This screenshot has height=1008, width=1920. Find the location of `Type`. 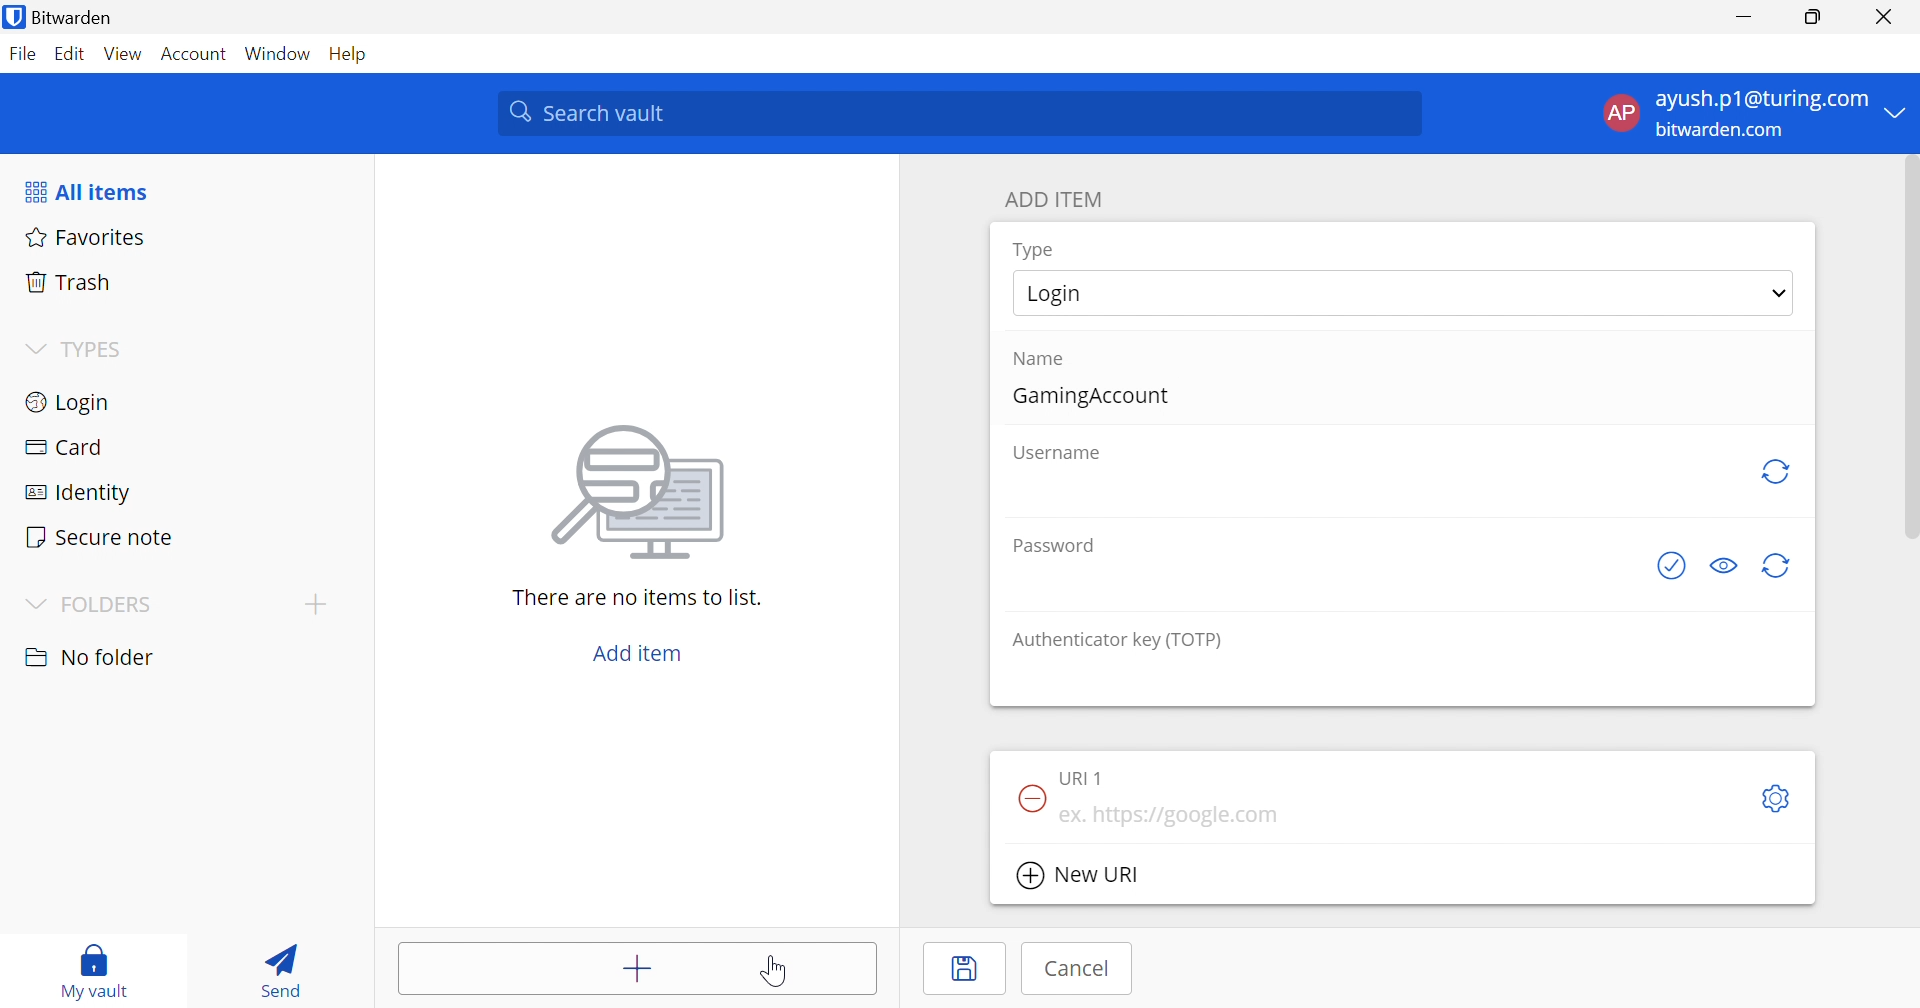

Type is located at coordinates (1040, 249).